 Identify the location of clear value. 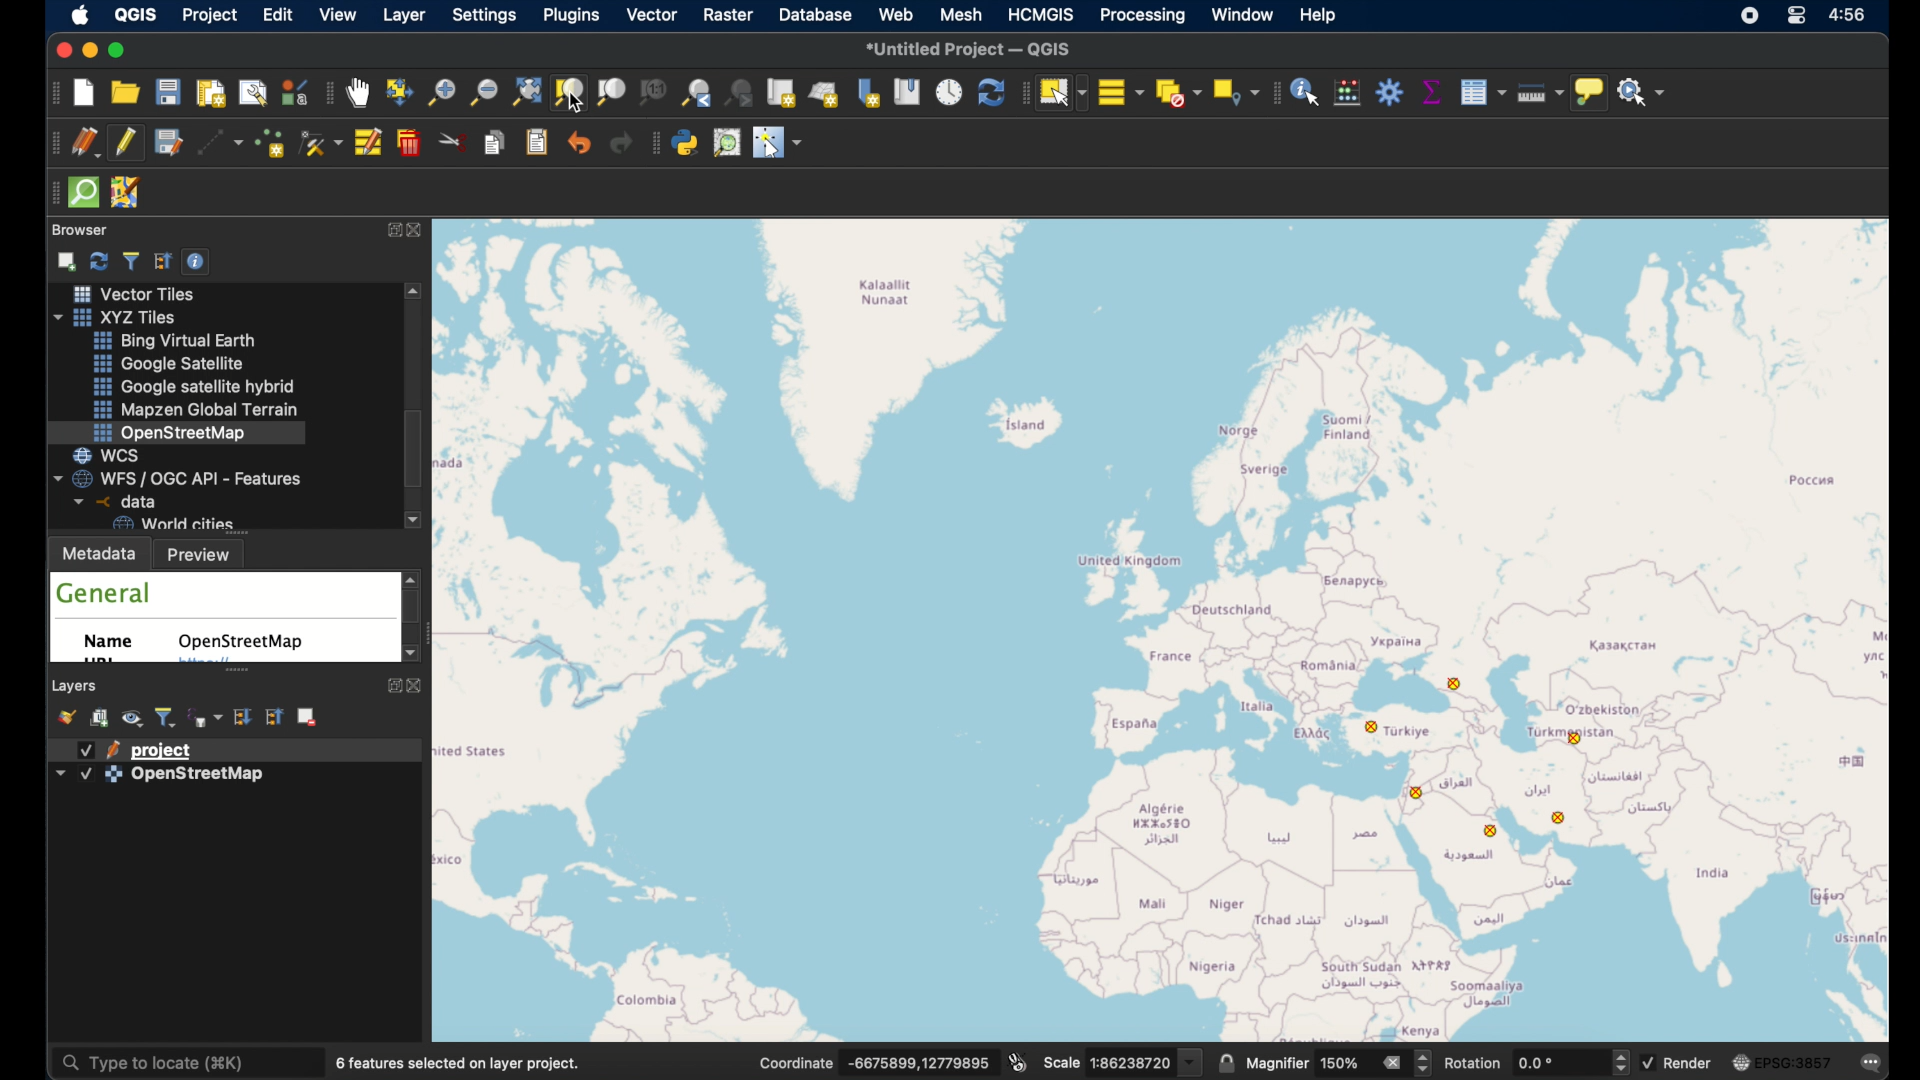
(1391, 1061).